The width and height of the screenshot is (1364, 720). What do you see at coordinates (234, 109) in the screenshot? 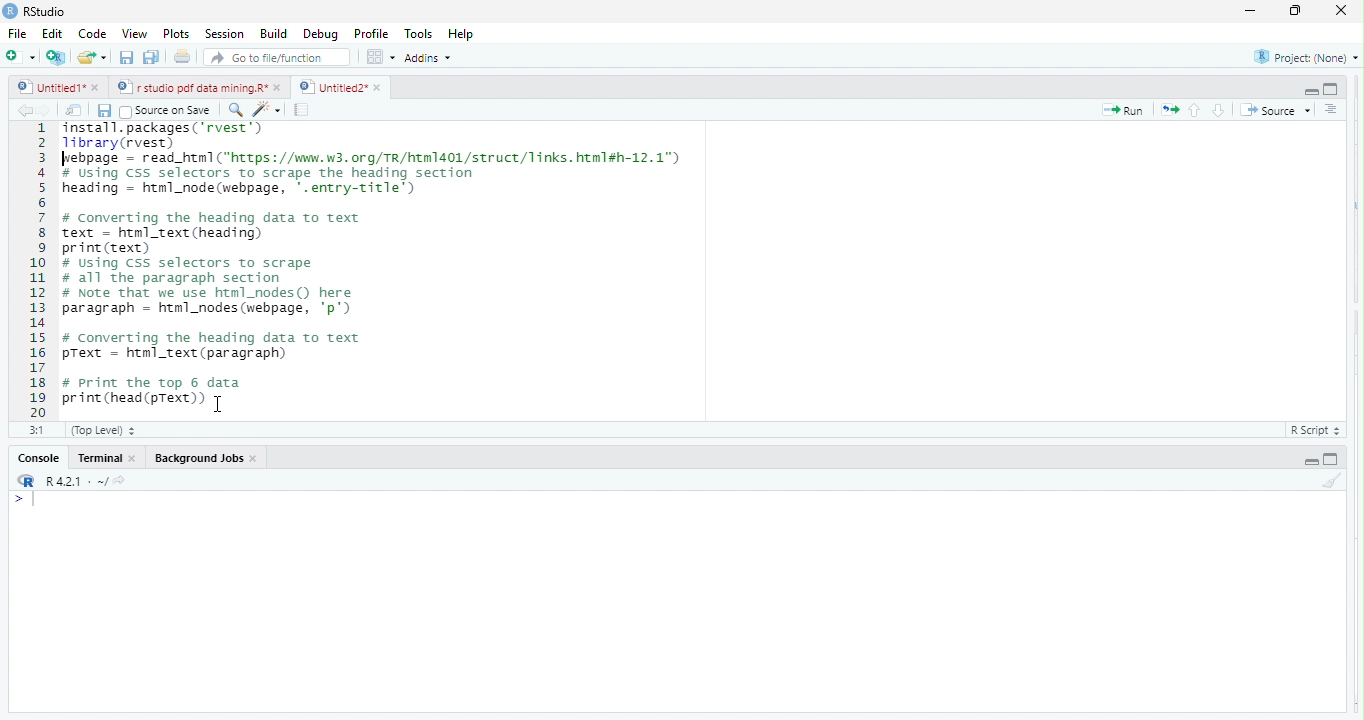
I see `find/replace` at bounding box center [234, 109].